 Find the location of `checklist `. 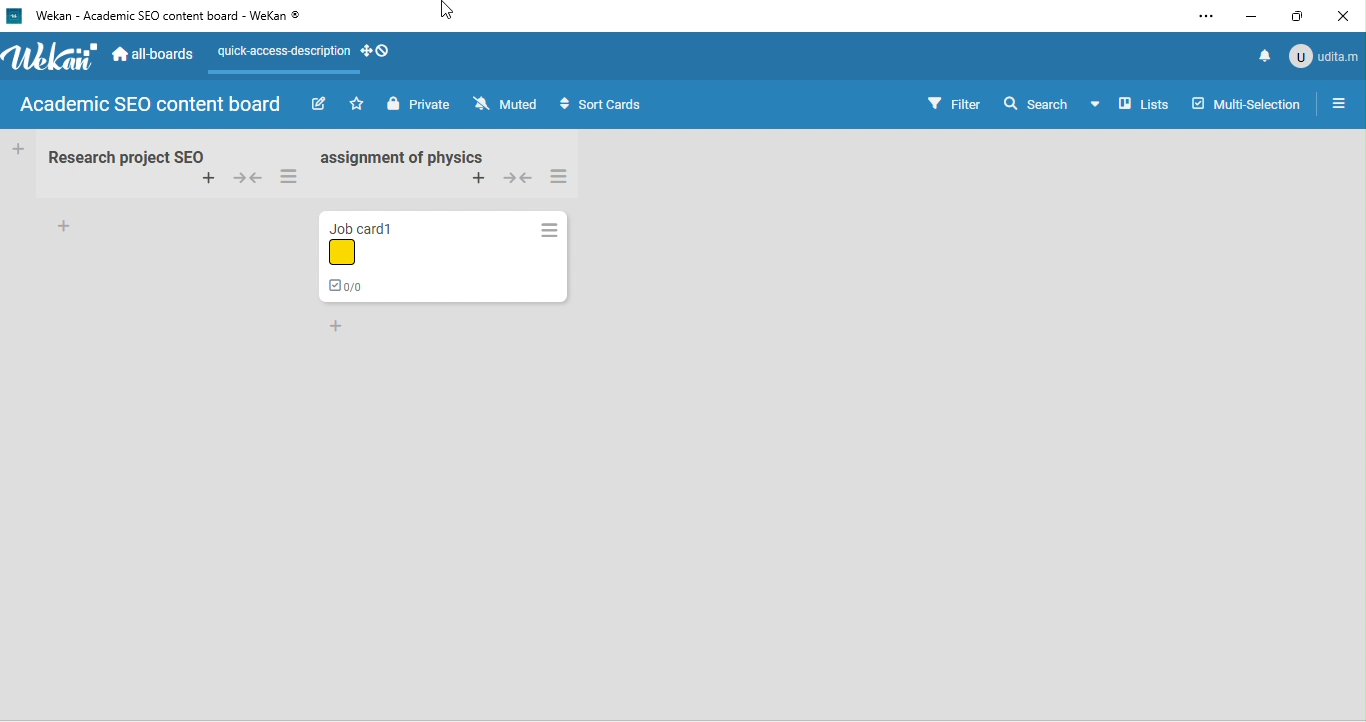

checklist  is located at coordinates (343, 288).